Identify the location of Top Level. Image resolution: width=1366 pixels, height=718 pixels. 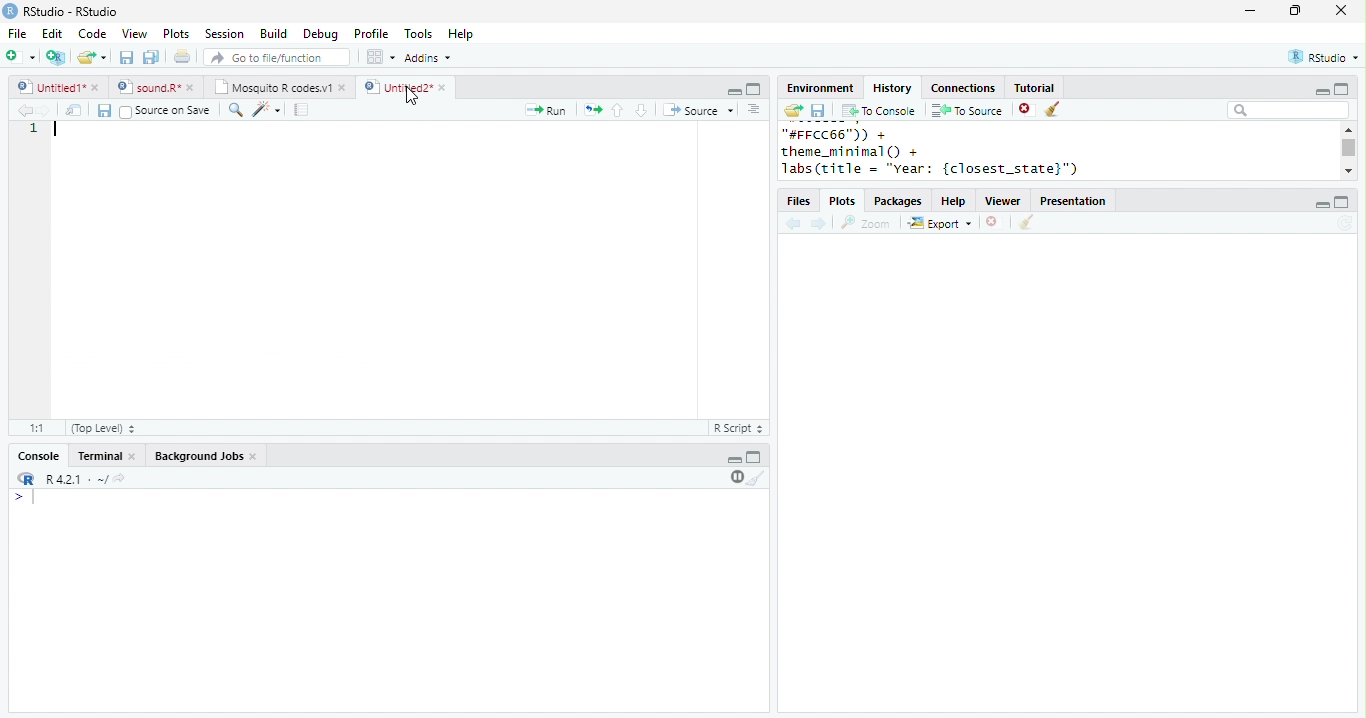
(105, 428).